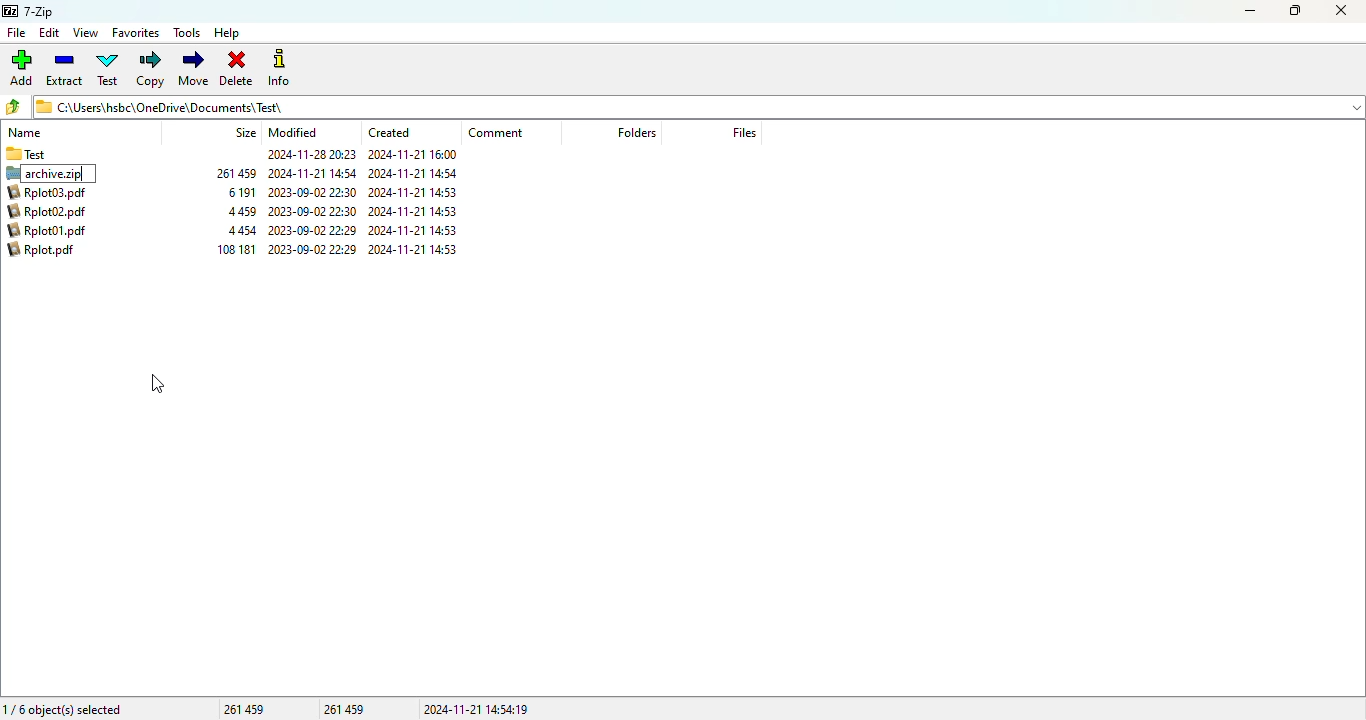 Image resolution: width=1366 pixels, height=720 pixels. What do you see at coordinates (187, 33) in the screenshot?
I see `tools` at bounding box center [187, 33].